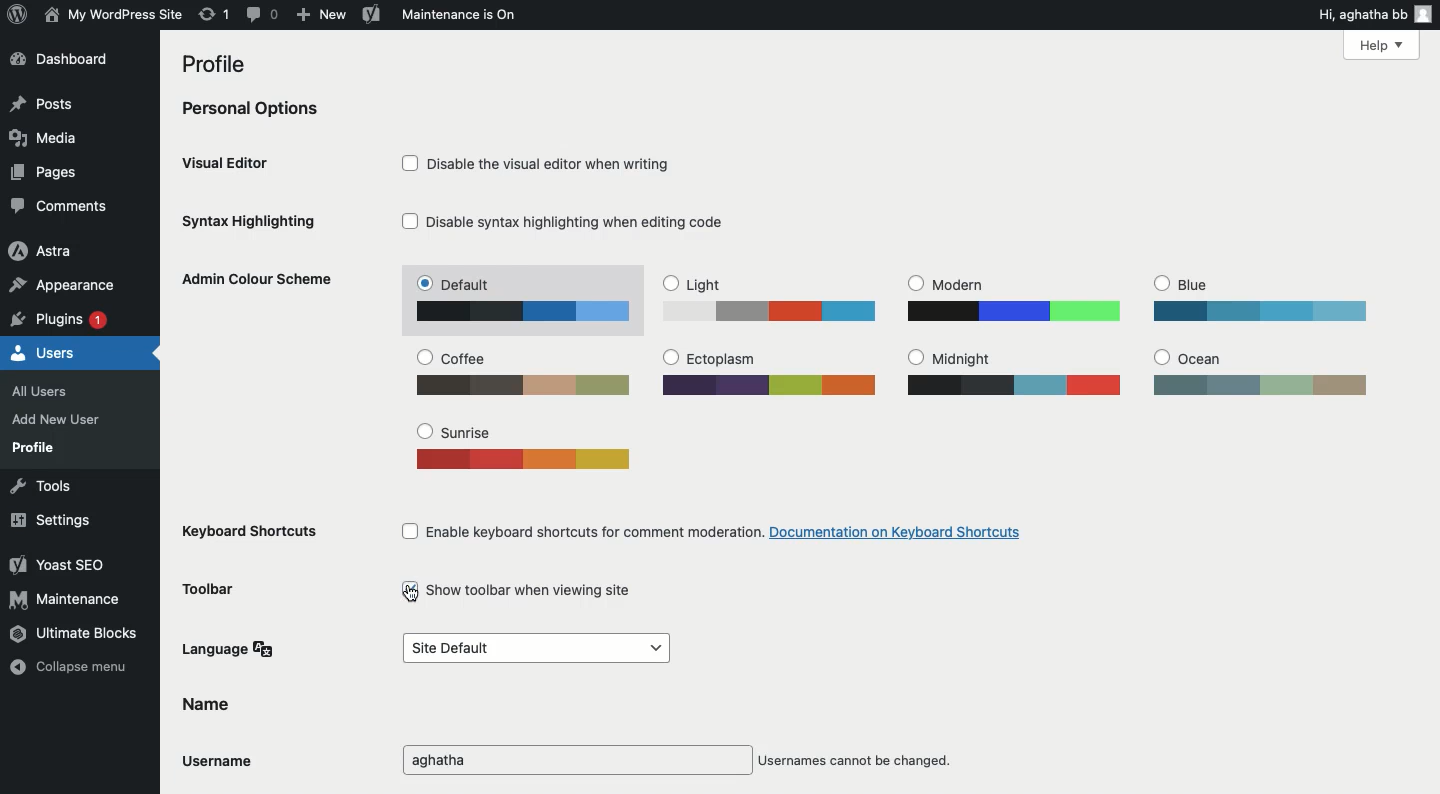 The width and height of the screenshot is (1440, 794). What do you see at coordinates (212, 709) in the screenshot?
I see `Name` at bounding box center [212, 709].